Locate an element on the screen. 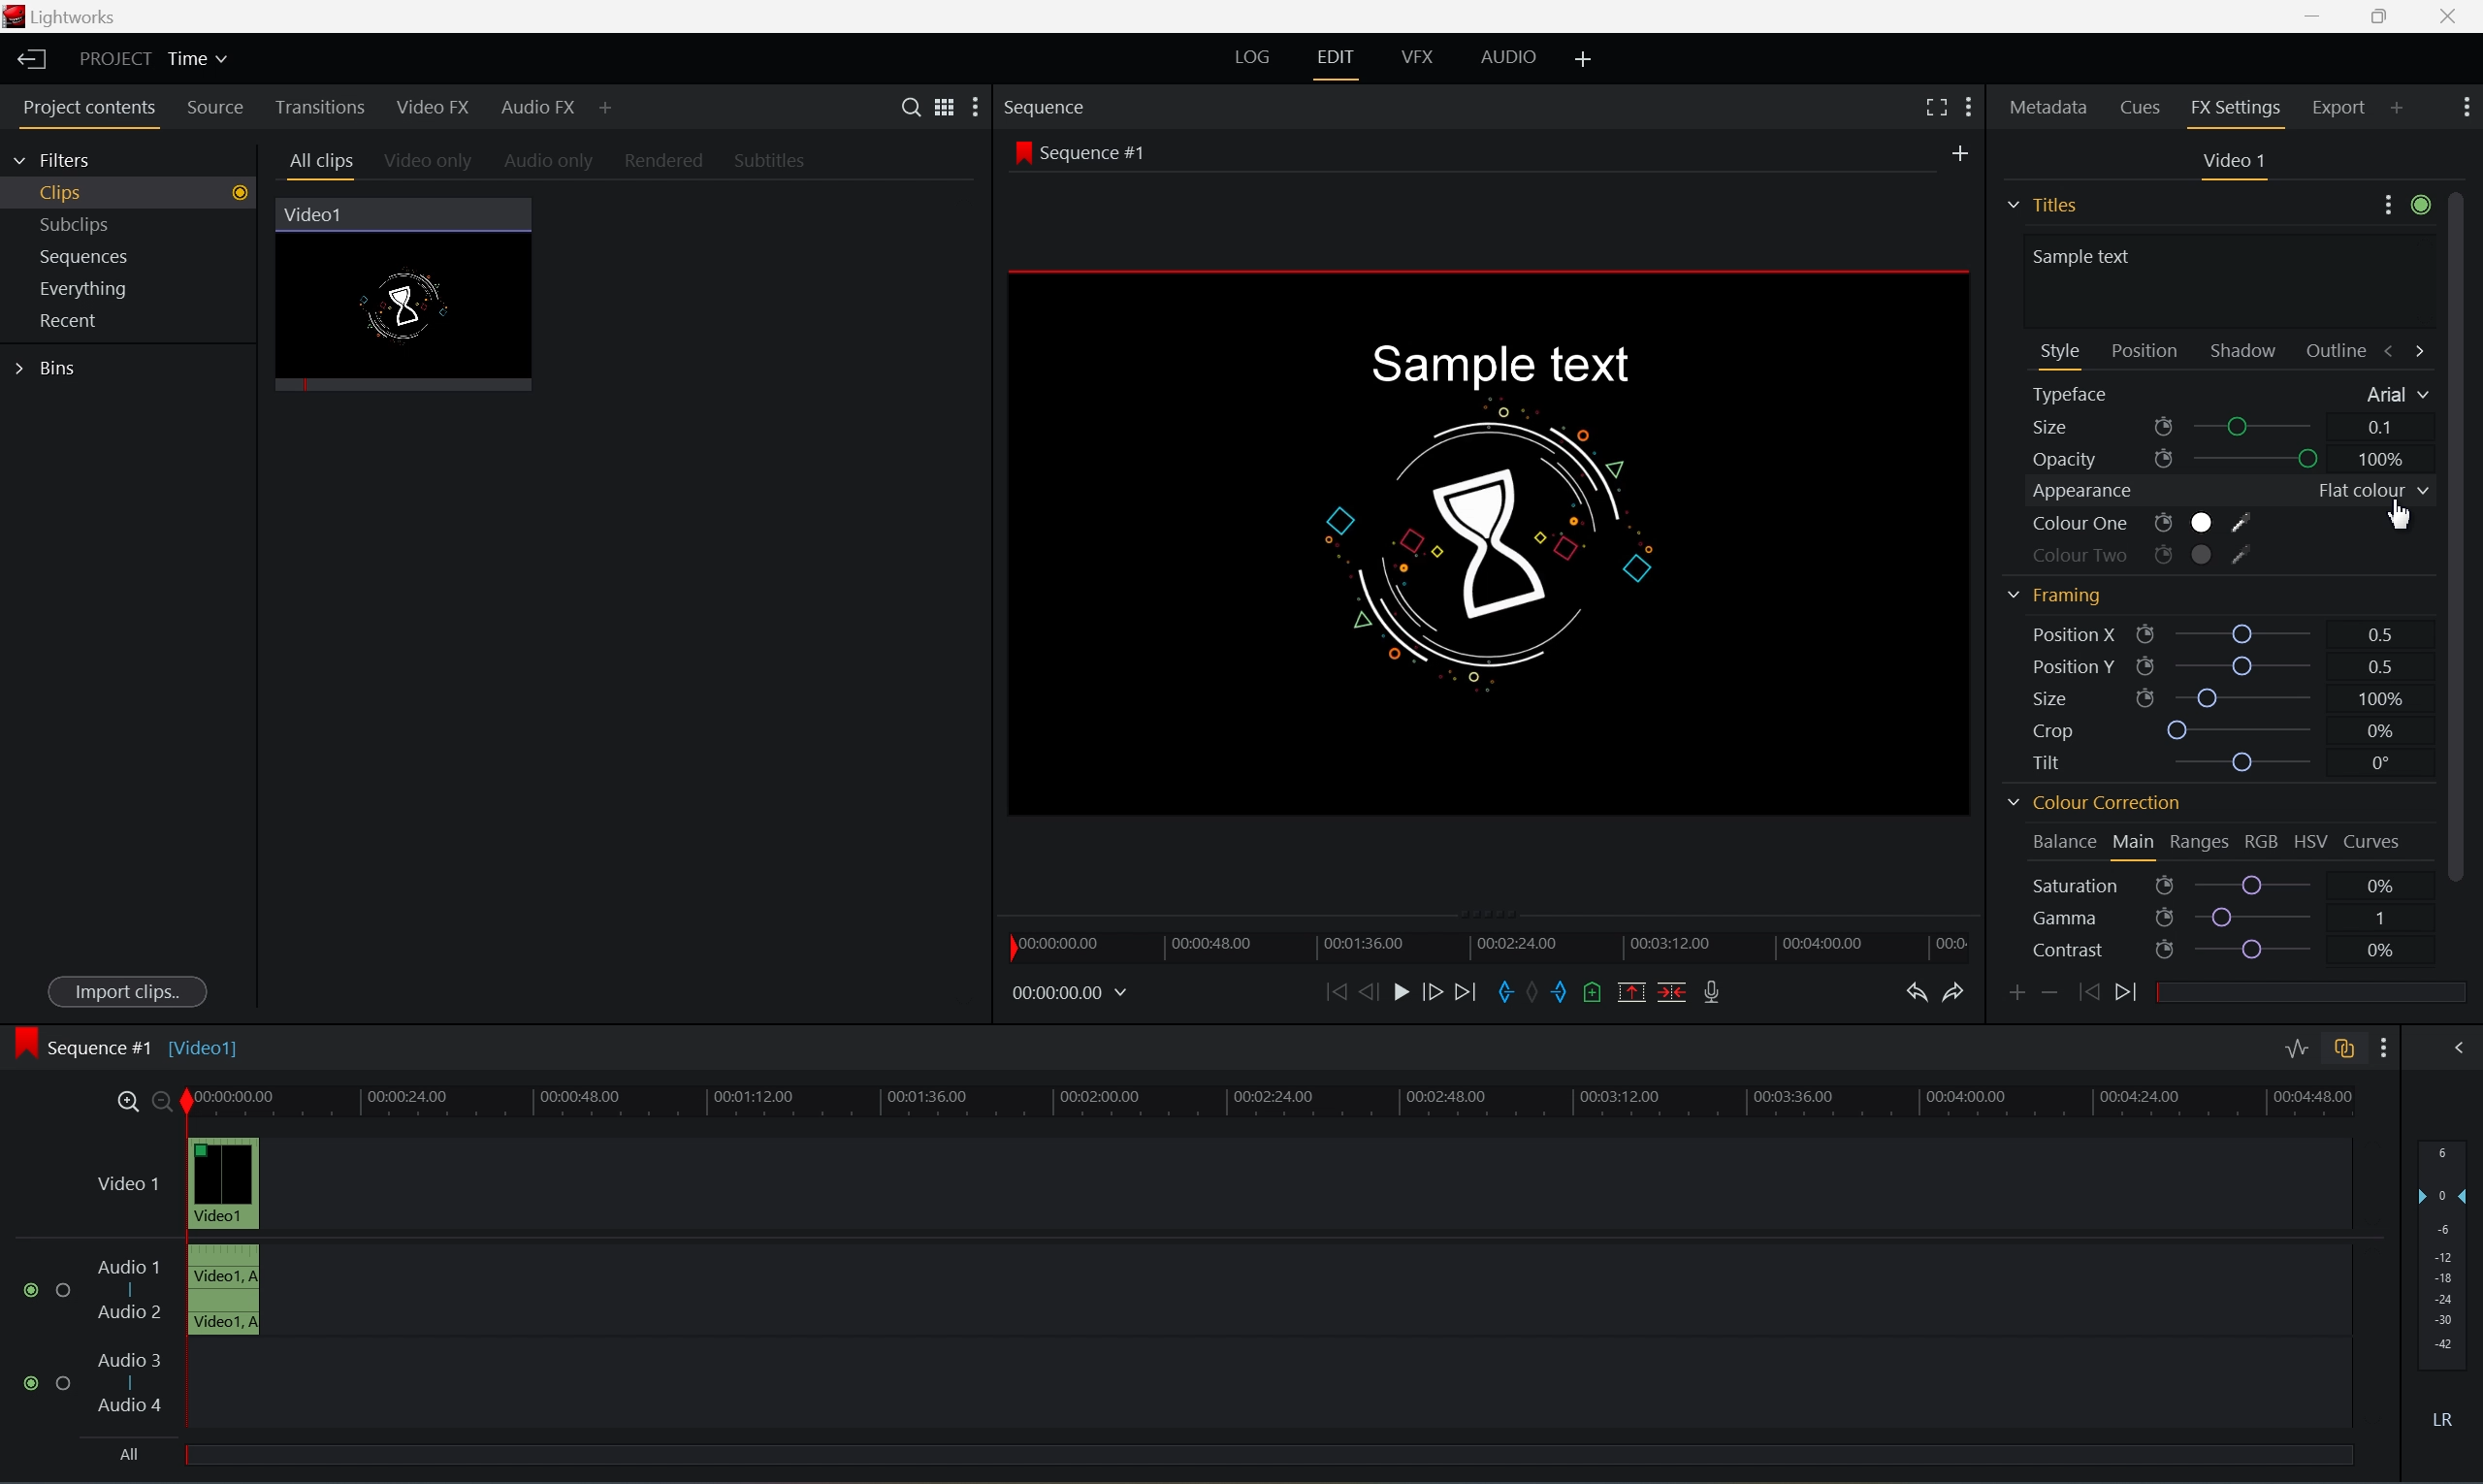 The image size is (2483, 1484). video 1 is located at coordinates (2238, 160).